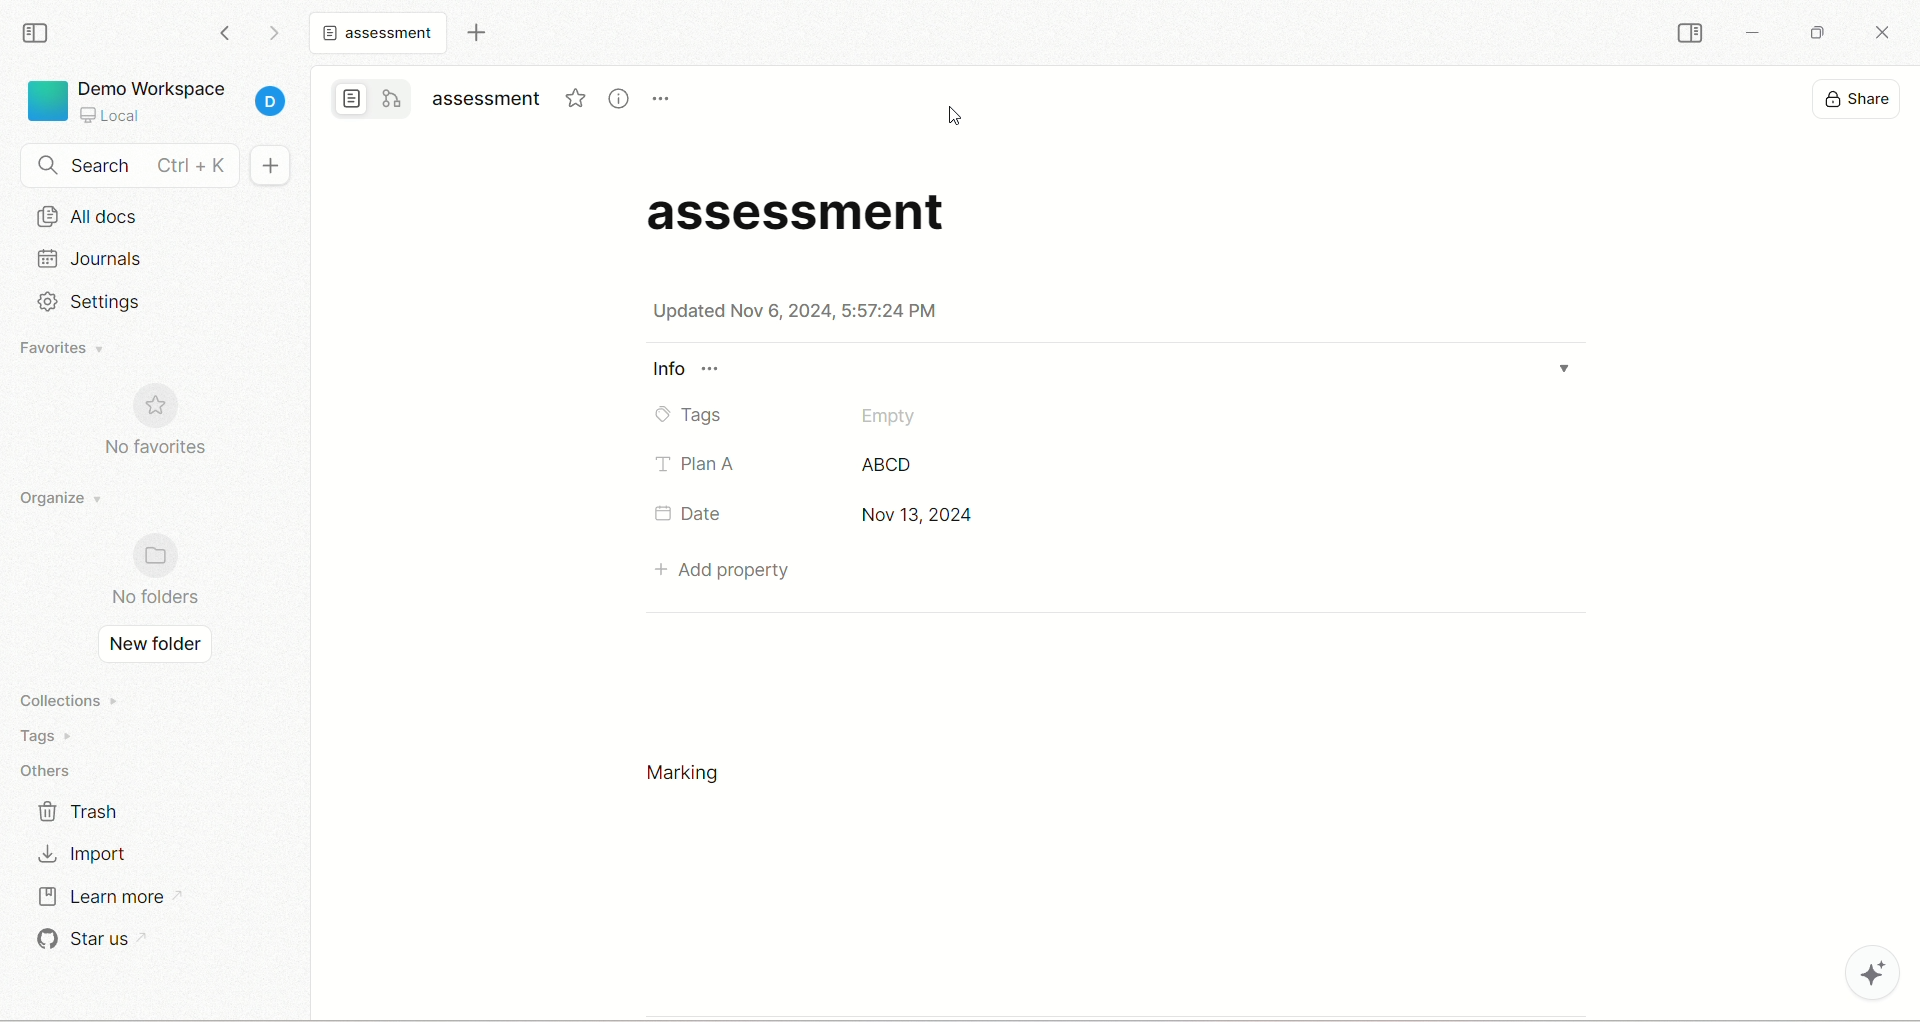 This screenshot has width=1920, height=1022. What do you see at coordinates (575, 97) in the screenshot?
I see `favorites` at bounding box center [575, 97].